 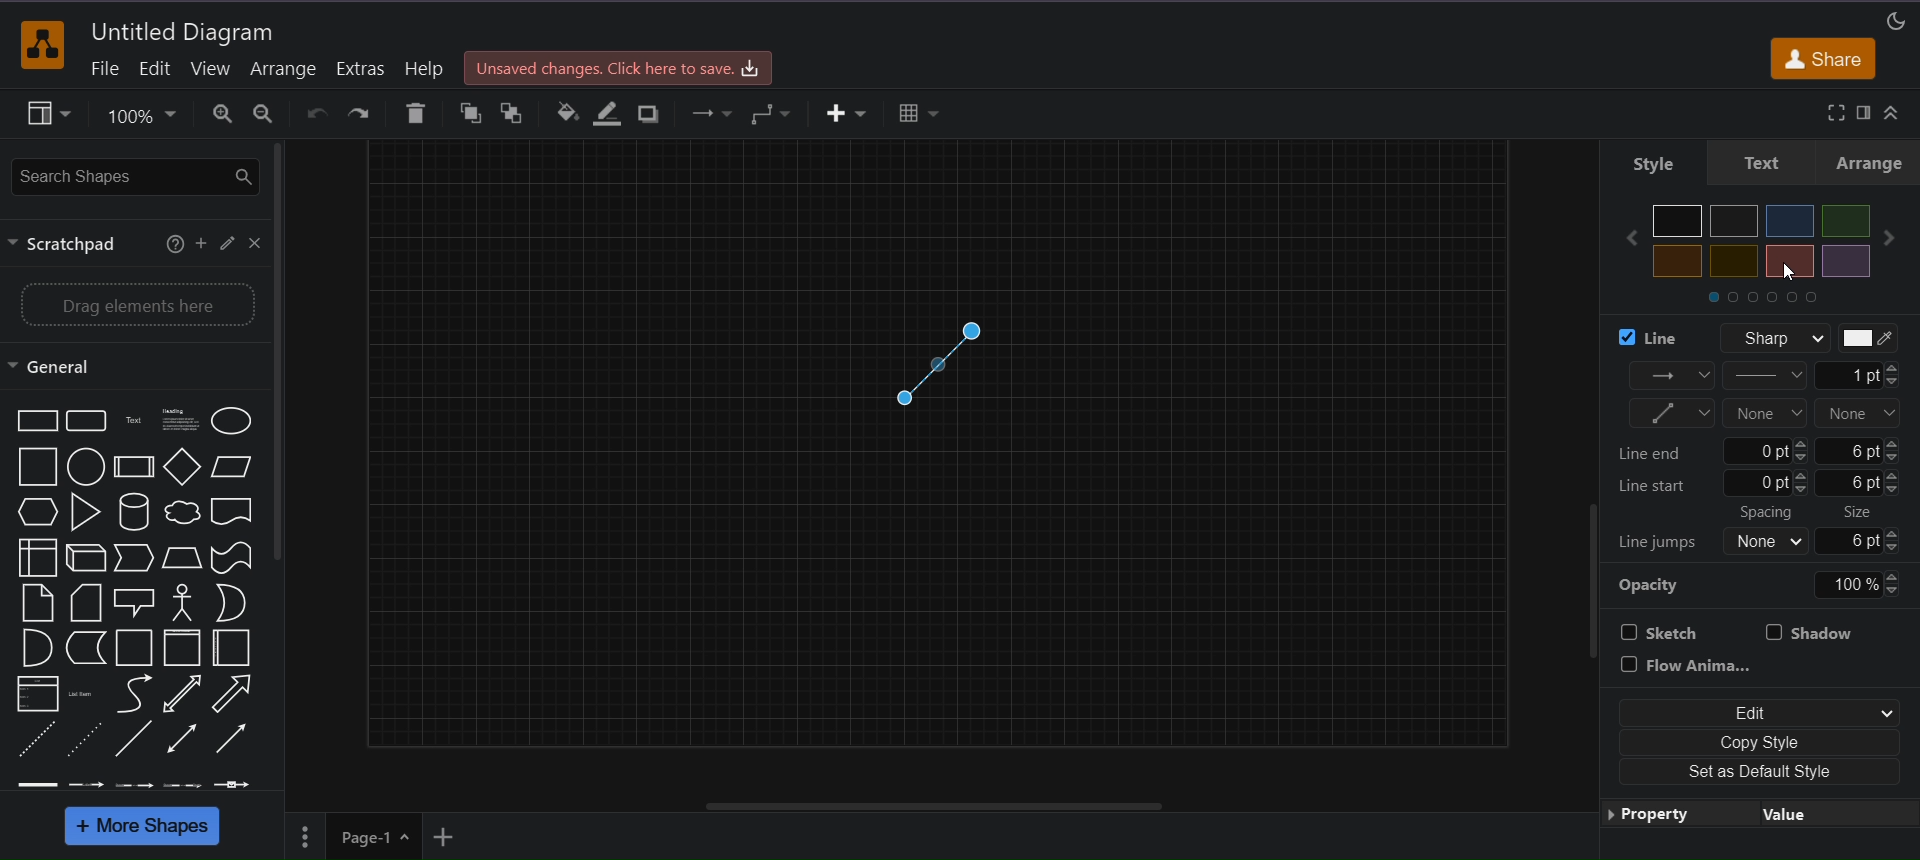 What do you see at coordinates (1584, 593) in the screenshot?
I see `vertical scrollbar` at bounding box center [1584, 593].